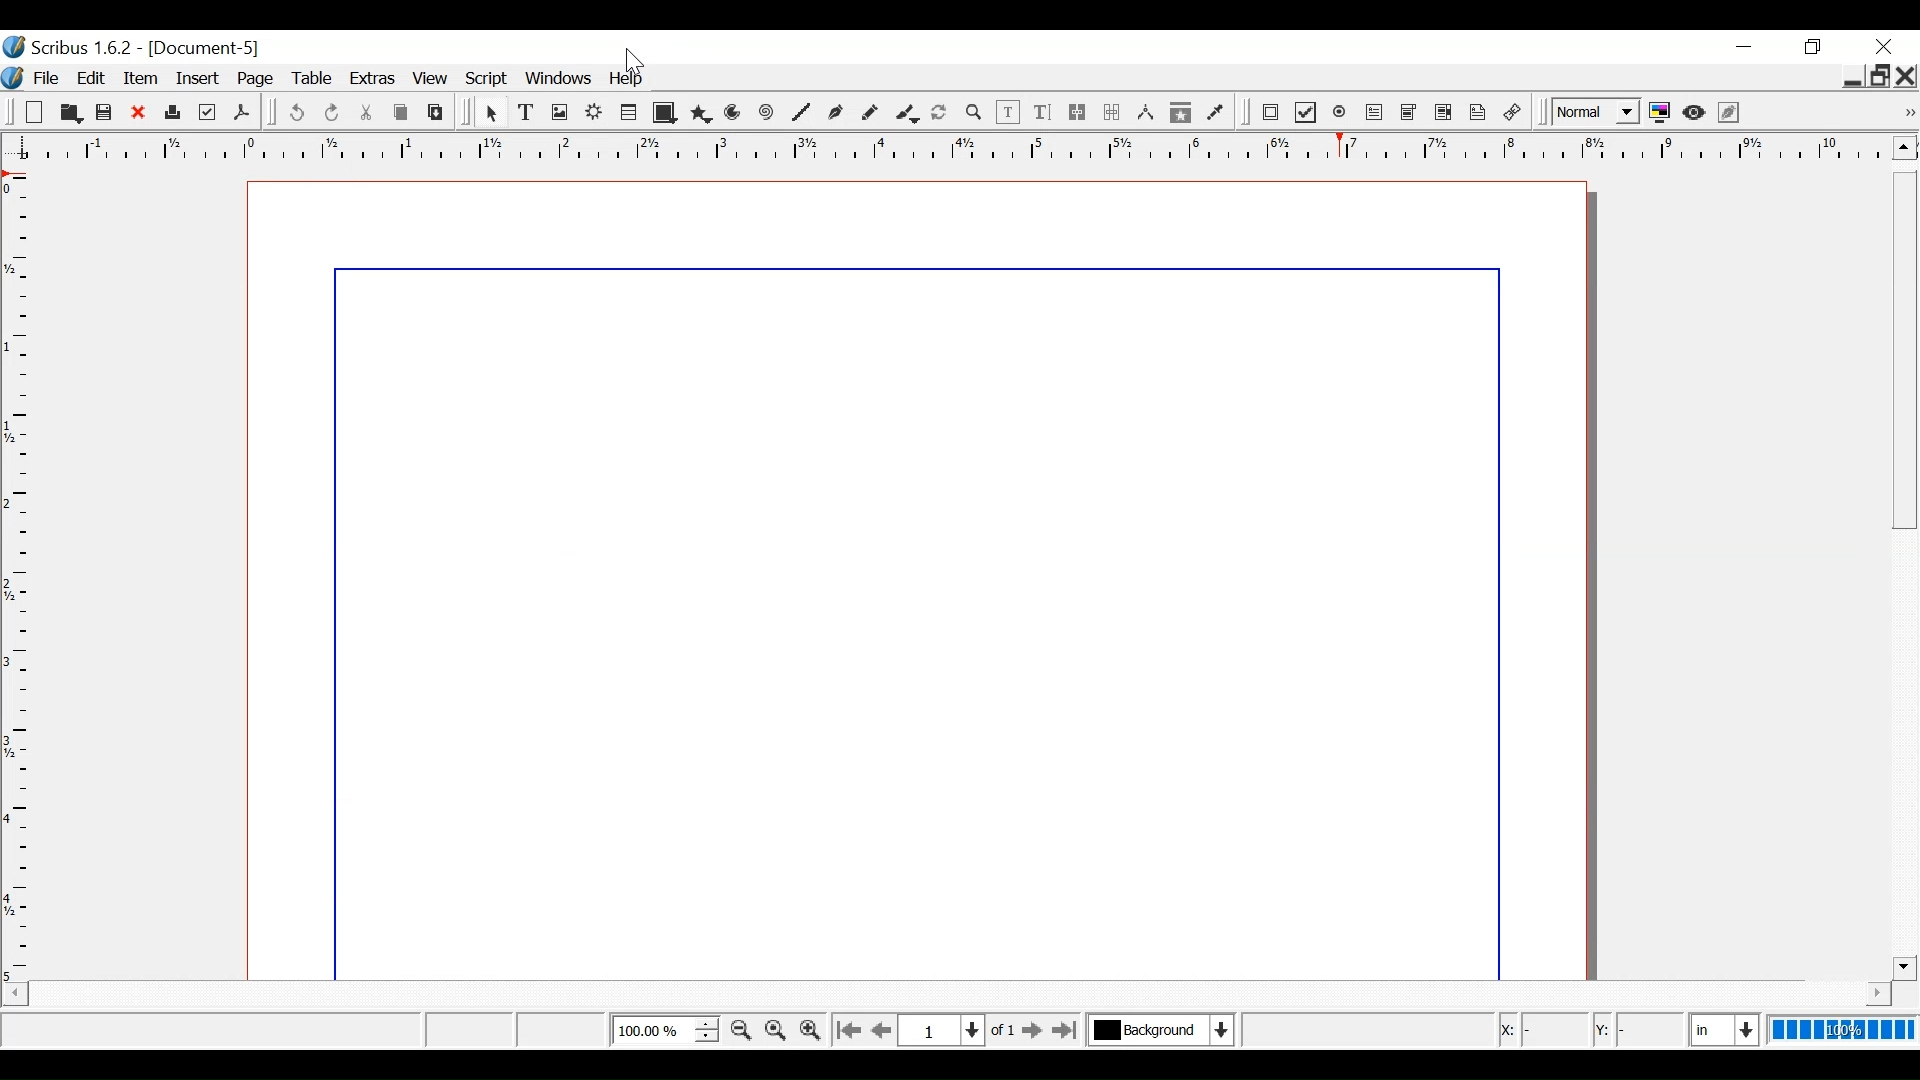  I want to click on Cursor, so click(639, 63).